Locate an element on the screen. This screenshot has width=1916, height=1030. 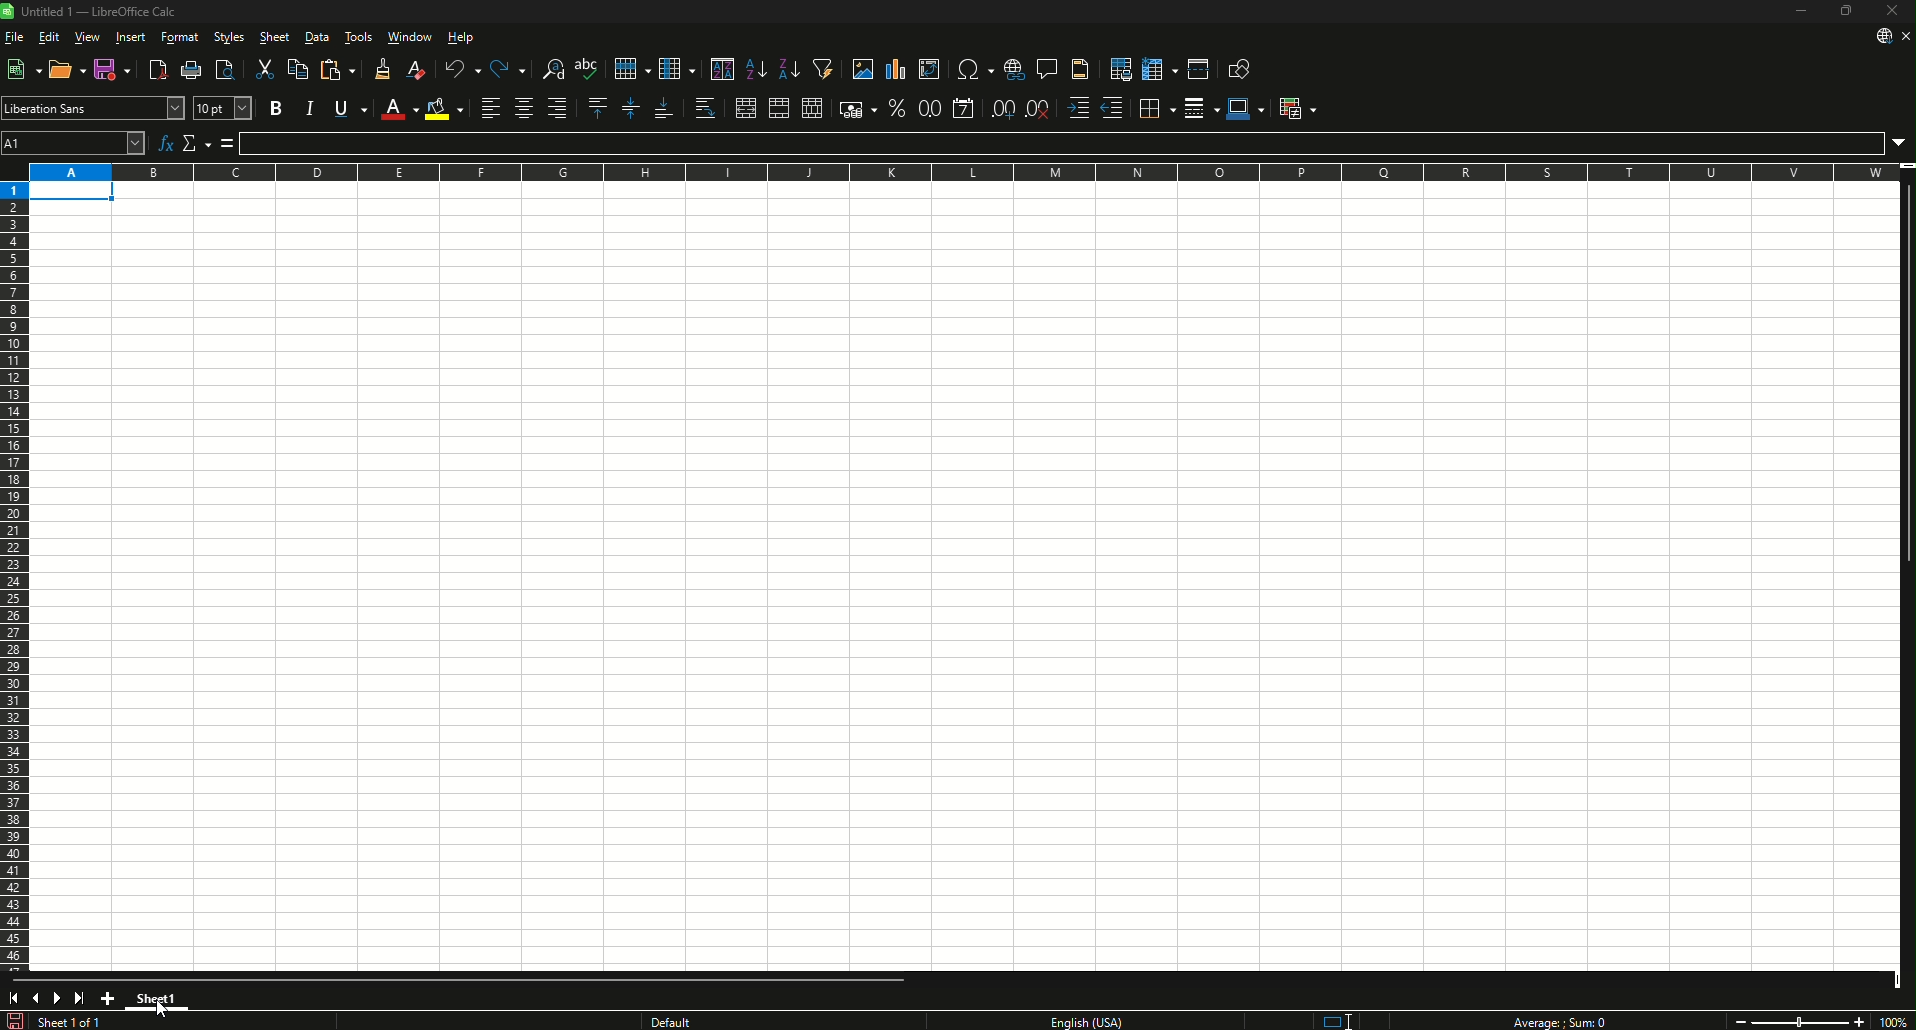
Align Right is located at coordinates (557, 108).